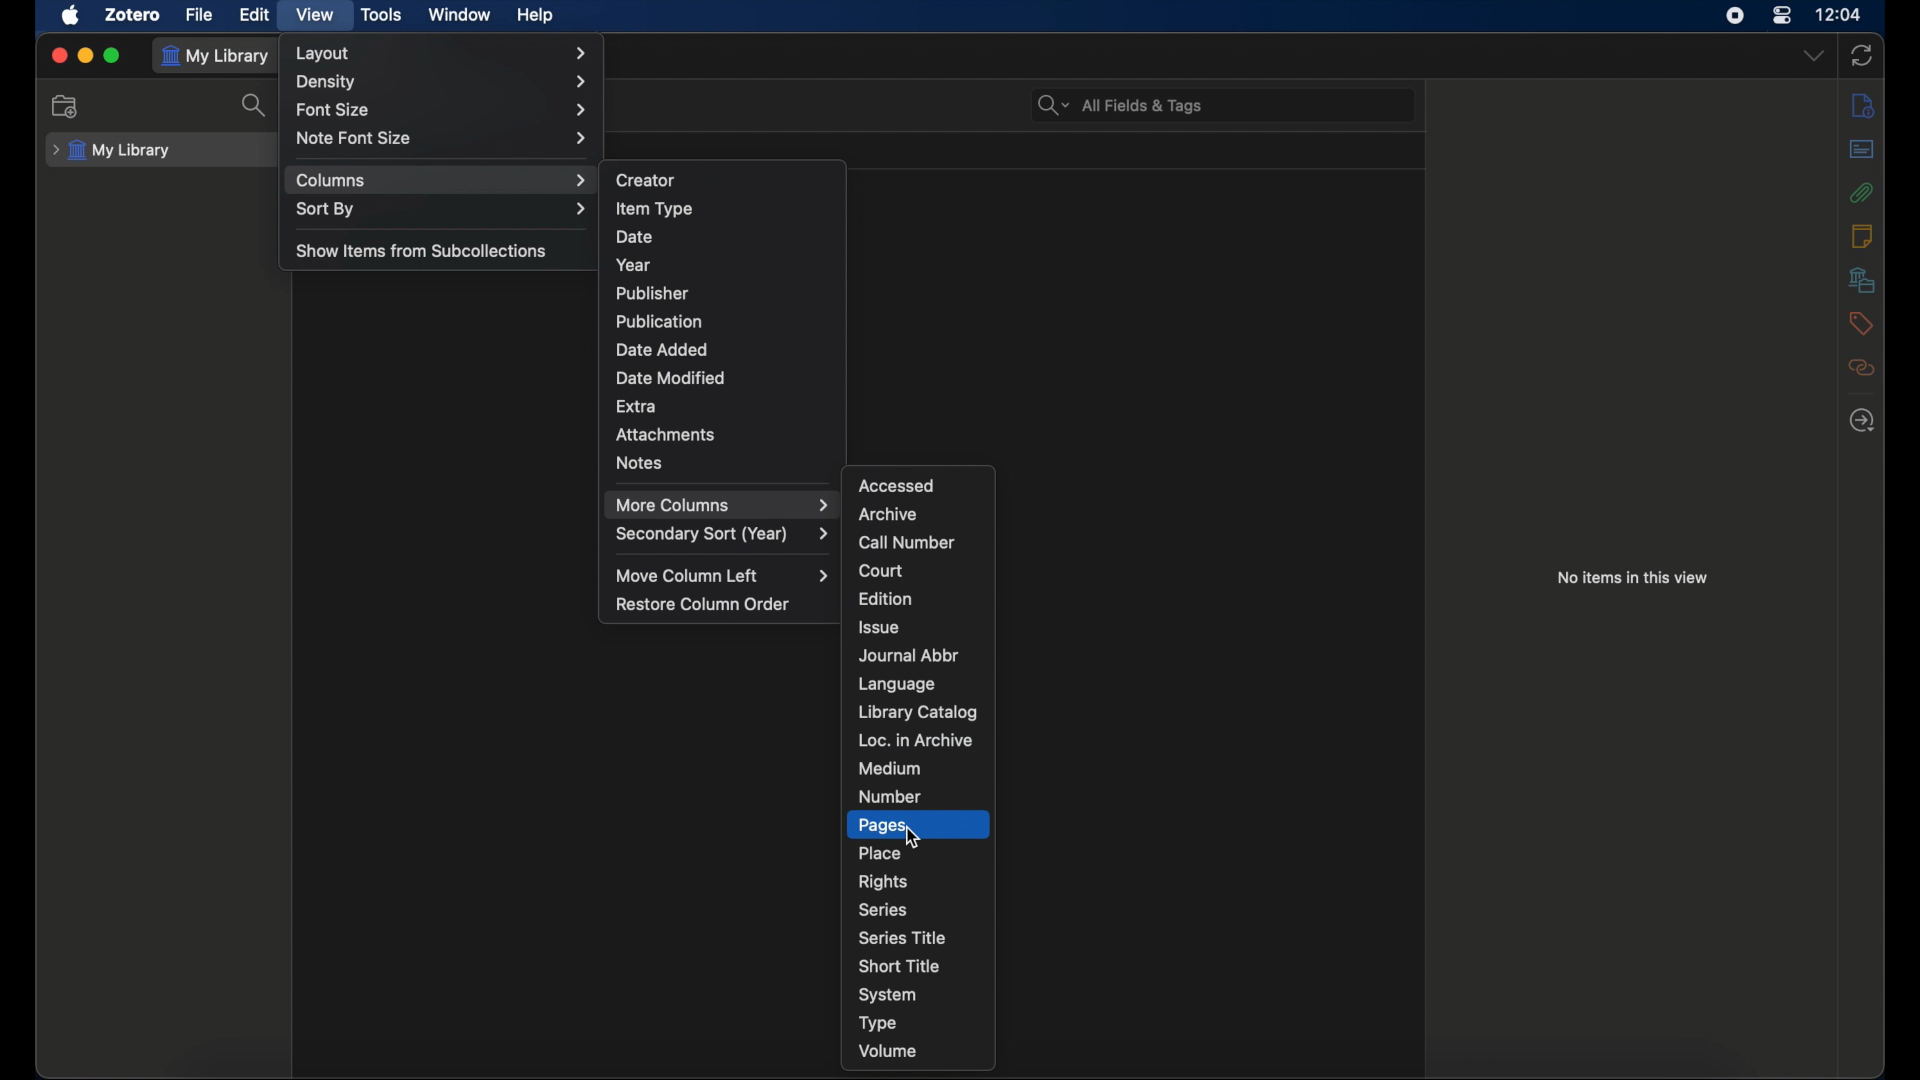  What do you see at coordinates (703, 604) in the screenshot?
I see `restore column order` at bounding box center [703, 604].